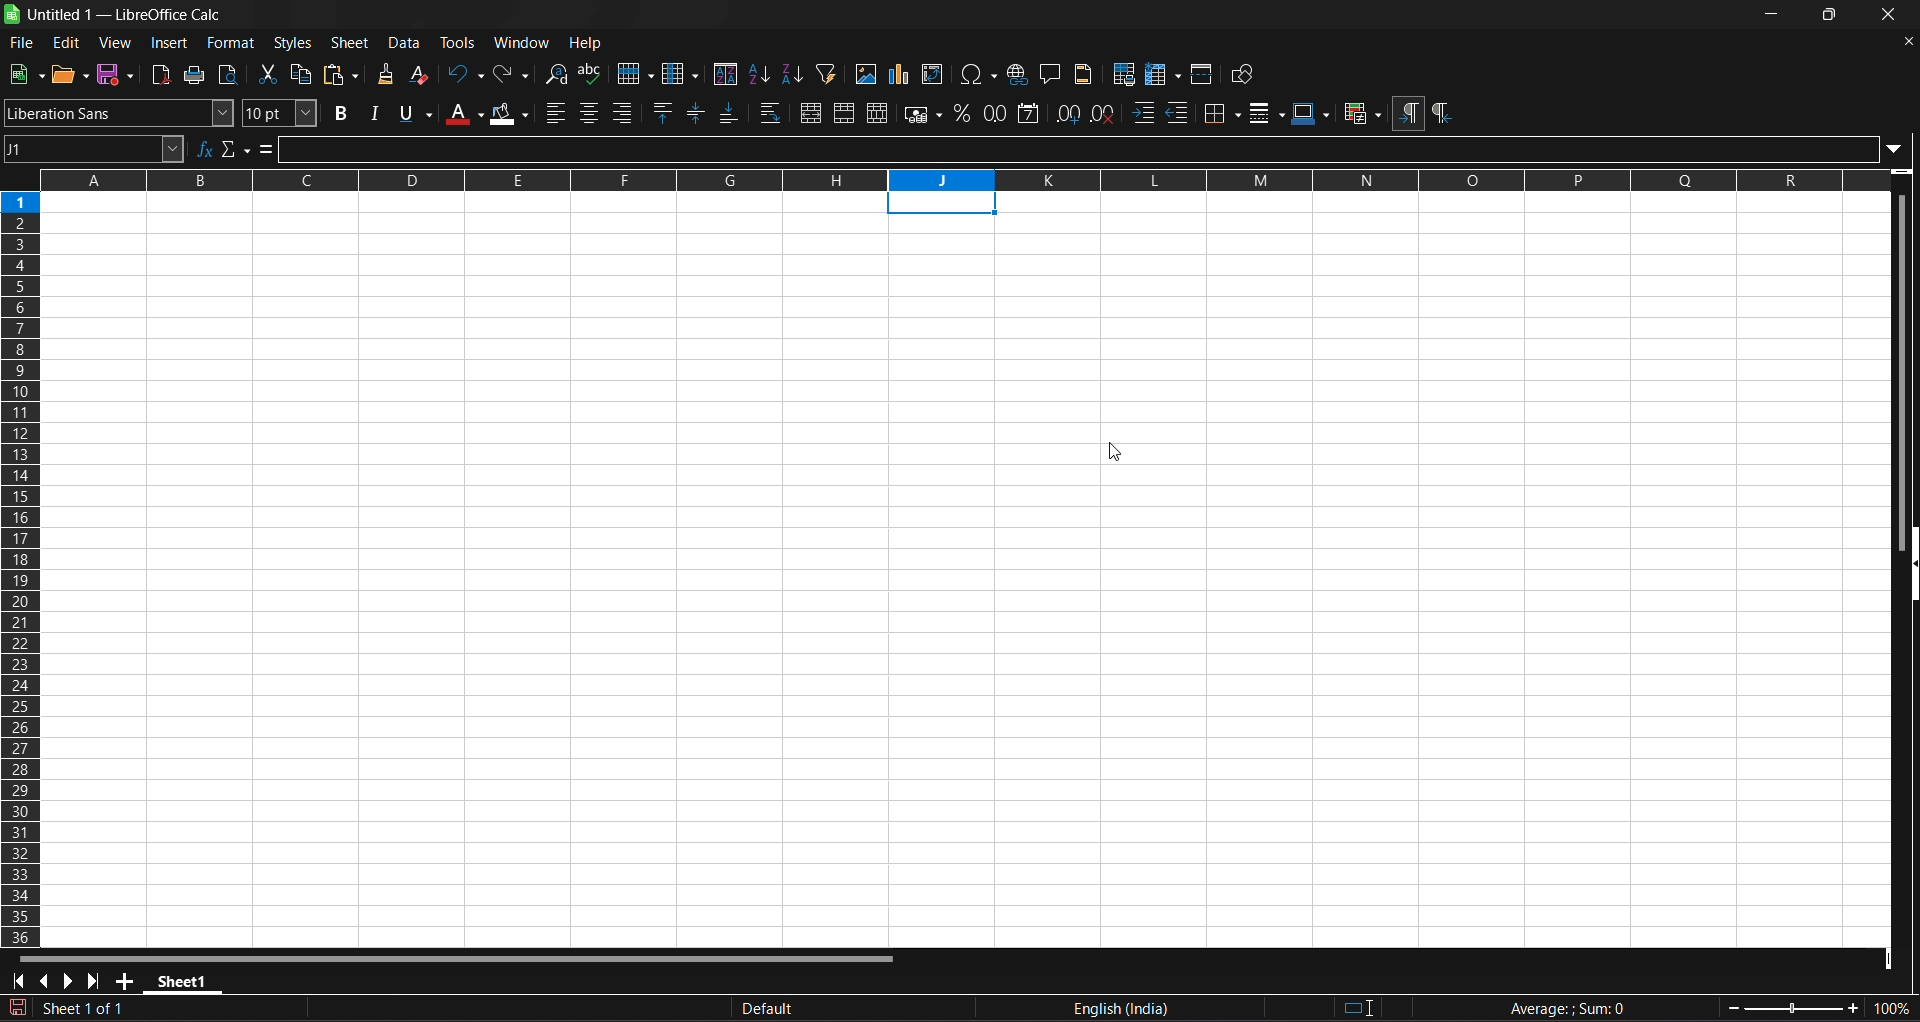  I want to click on window, so click(522, 43).